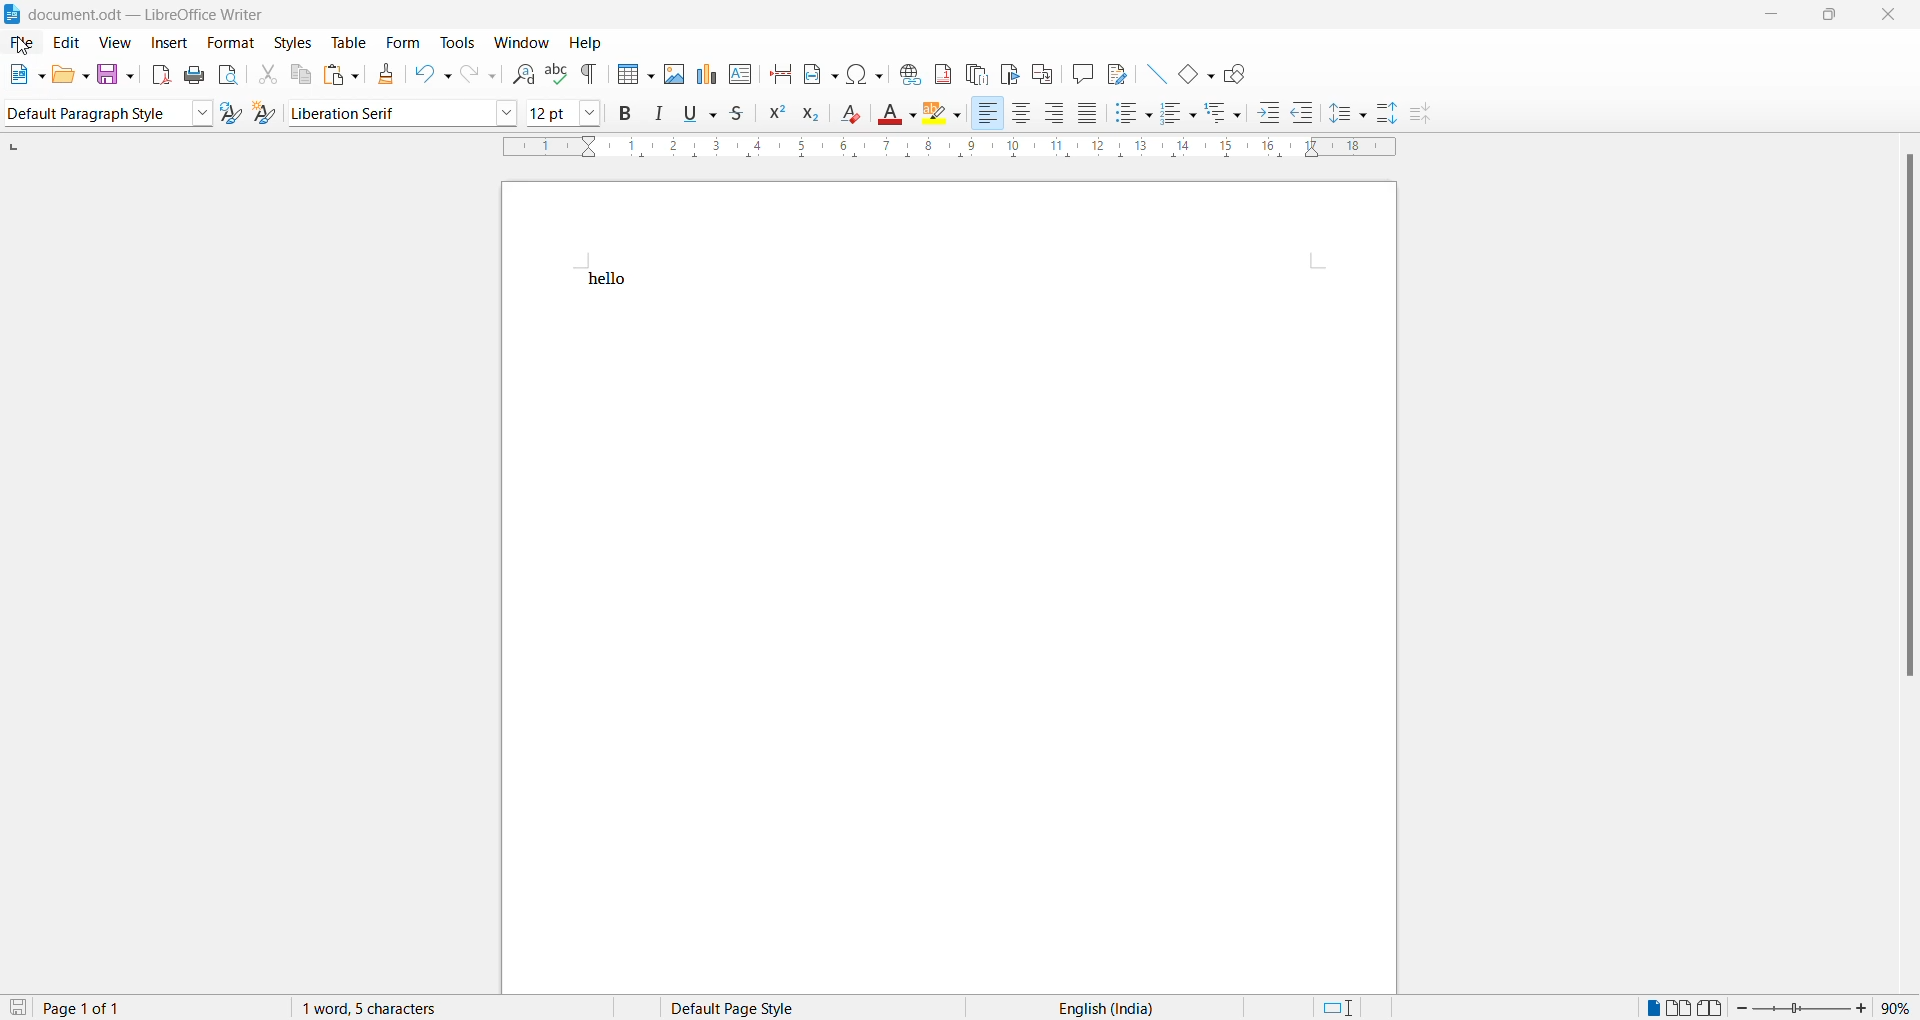 Image resolution: width=1920 pixels, height=1020 pixels. Describe the element at coordinates (1082, 75) in the screenshot. I see `Insert comments` at that location.